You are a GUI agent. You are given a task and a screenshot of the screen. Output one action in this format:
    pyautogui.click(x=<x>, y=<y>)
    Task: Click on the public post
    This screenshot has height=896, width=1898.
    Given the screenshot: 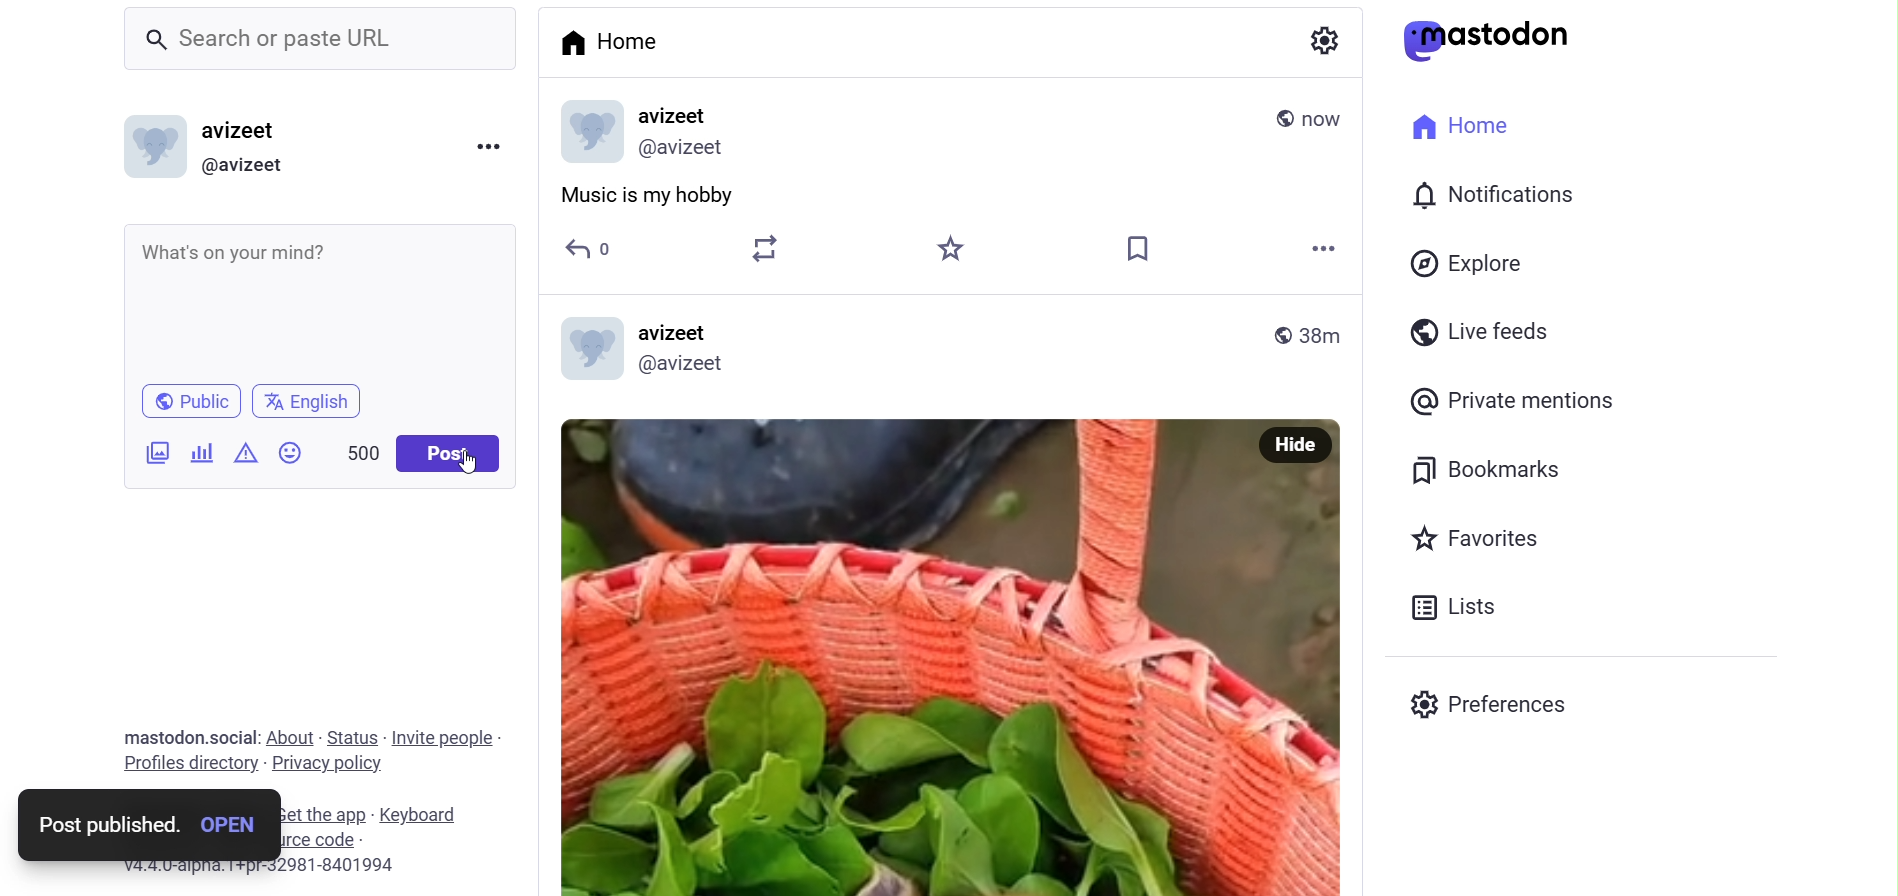 What is the action you would take?
    pyautogui.click(x=1268, y=335)
    